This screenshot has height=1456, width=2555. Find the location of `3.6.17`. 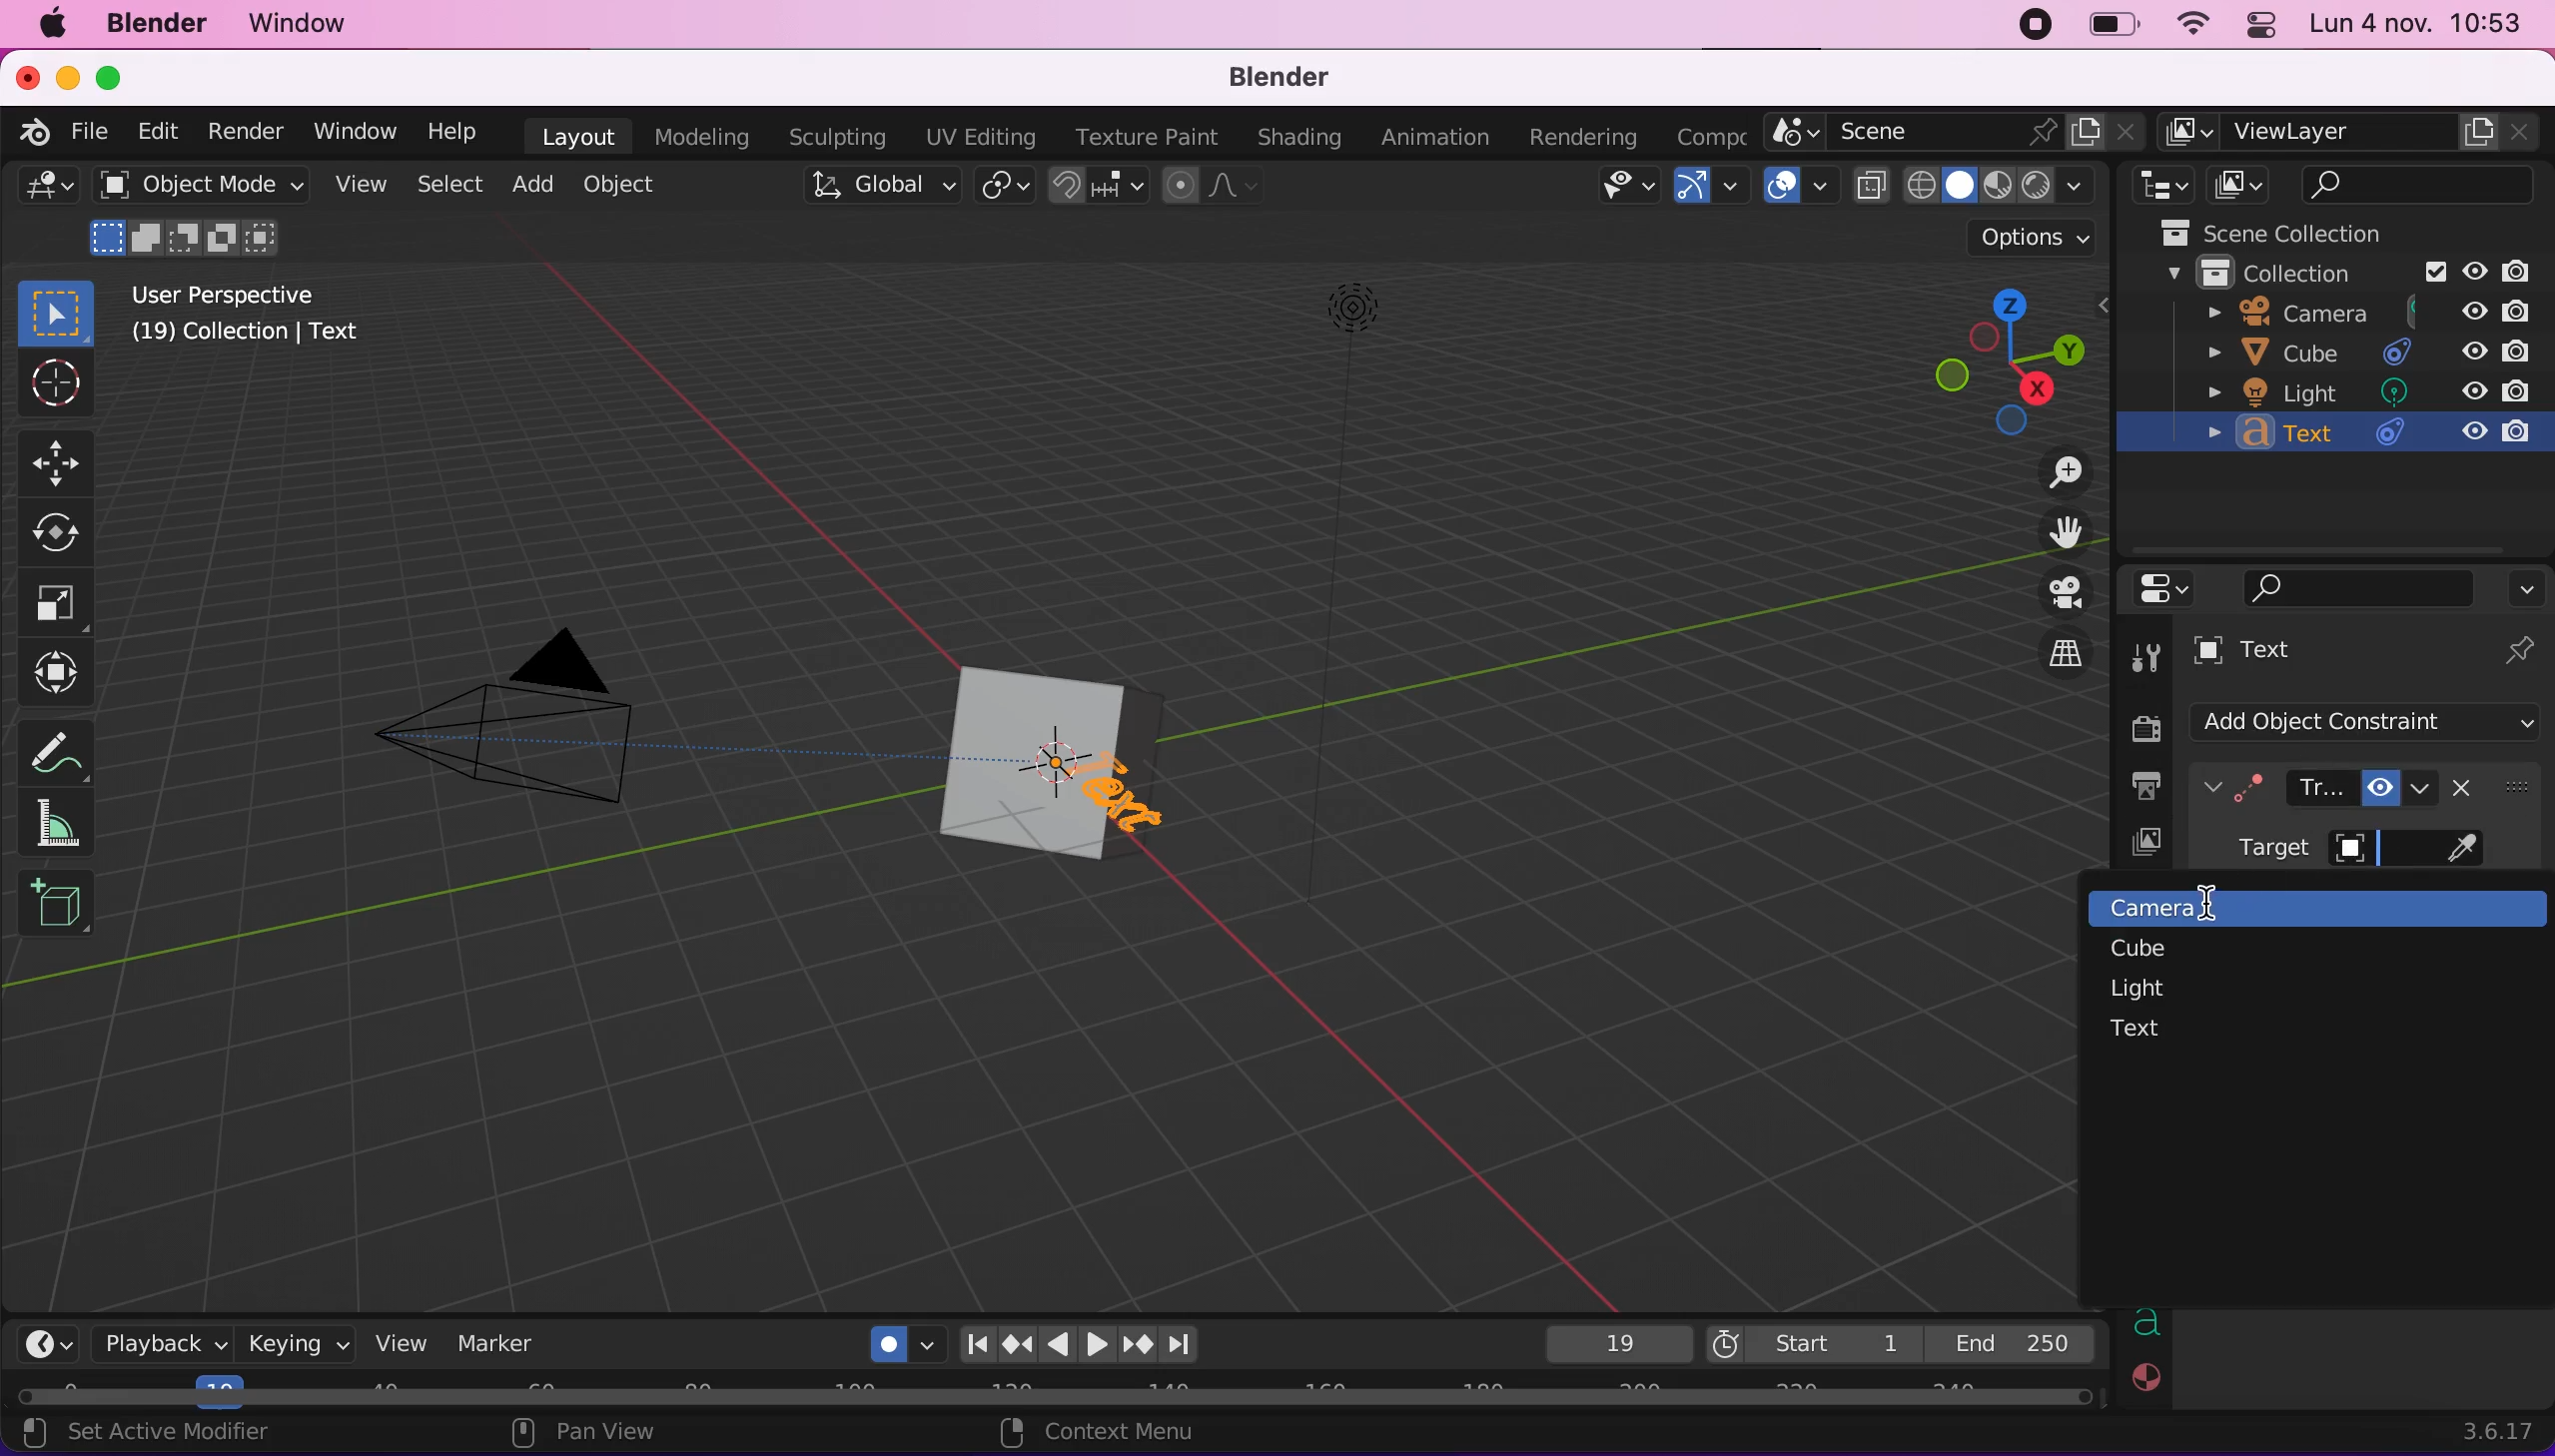

3.6.17 is located at coordinates (2497, 1427).